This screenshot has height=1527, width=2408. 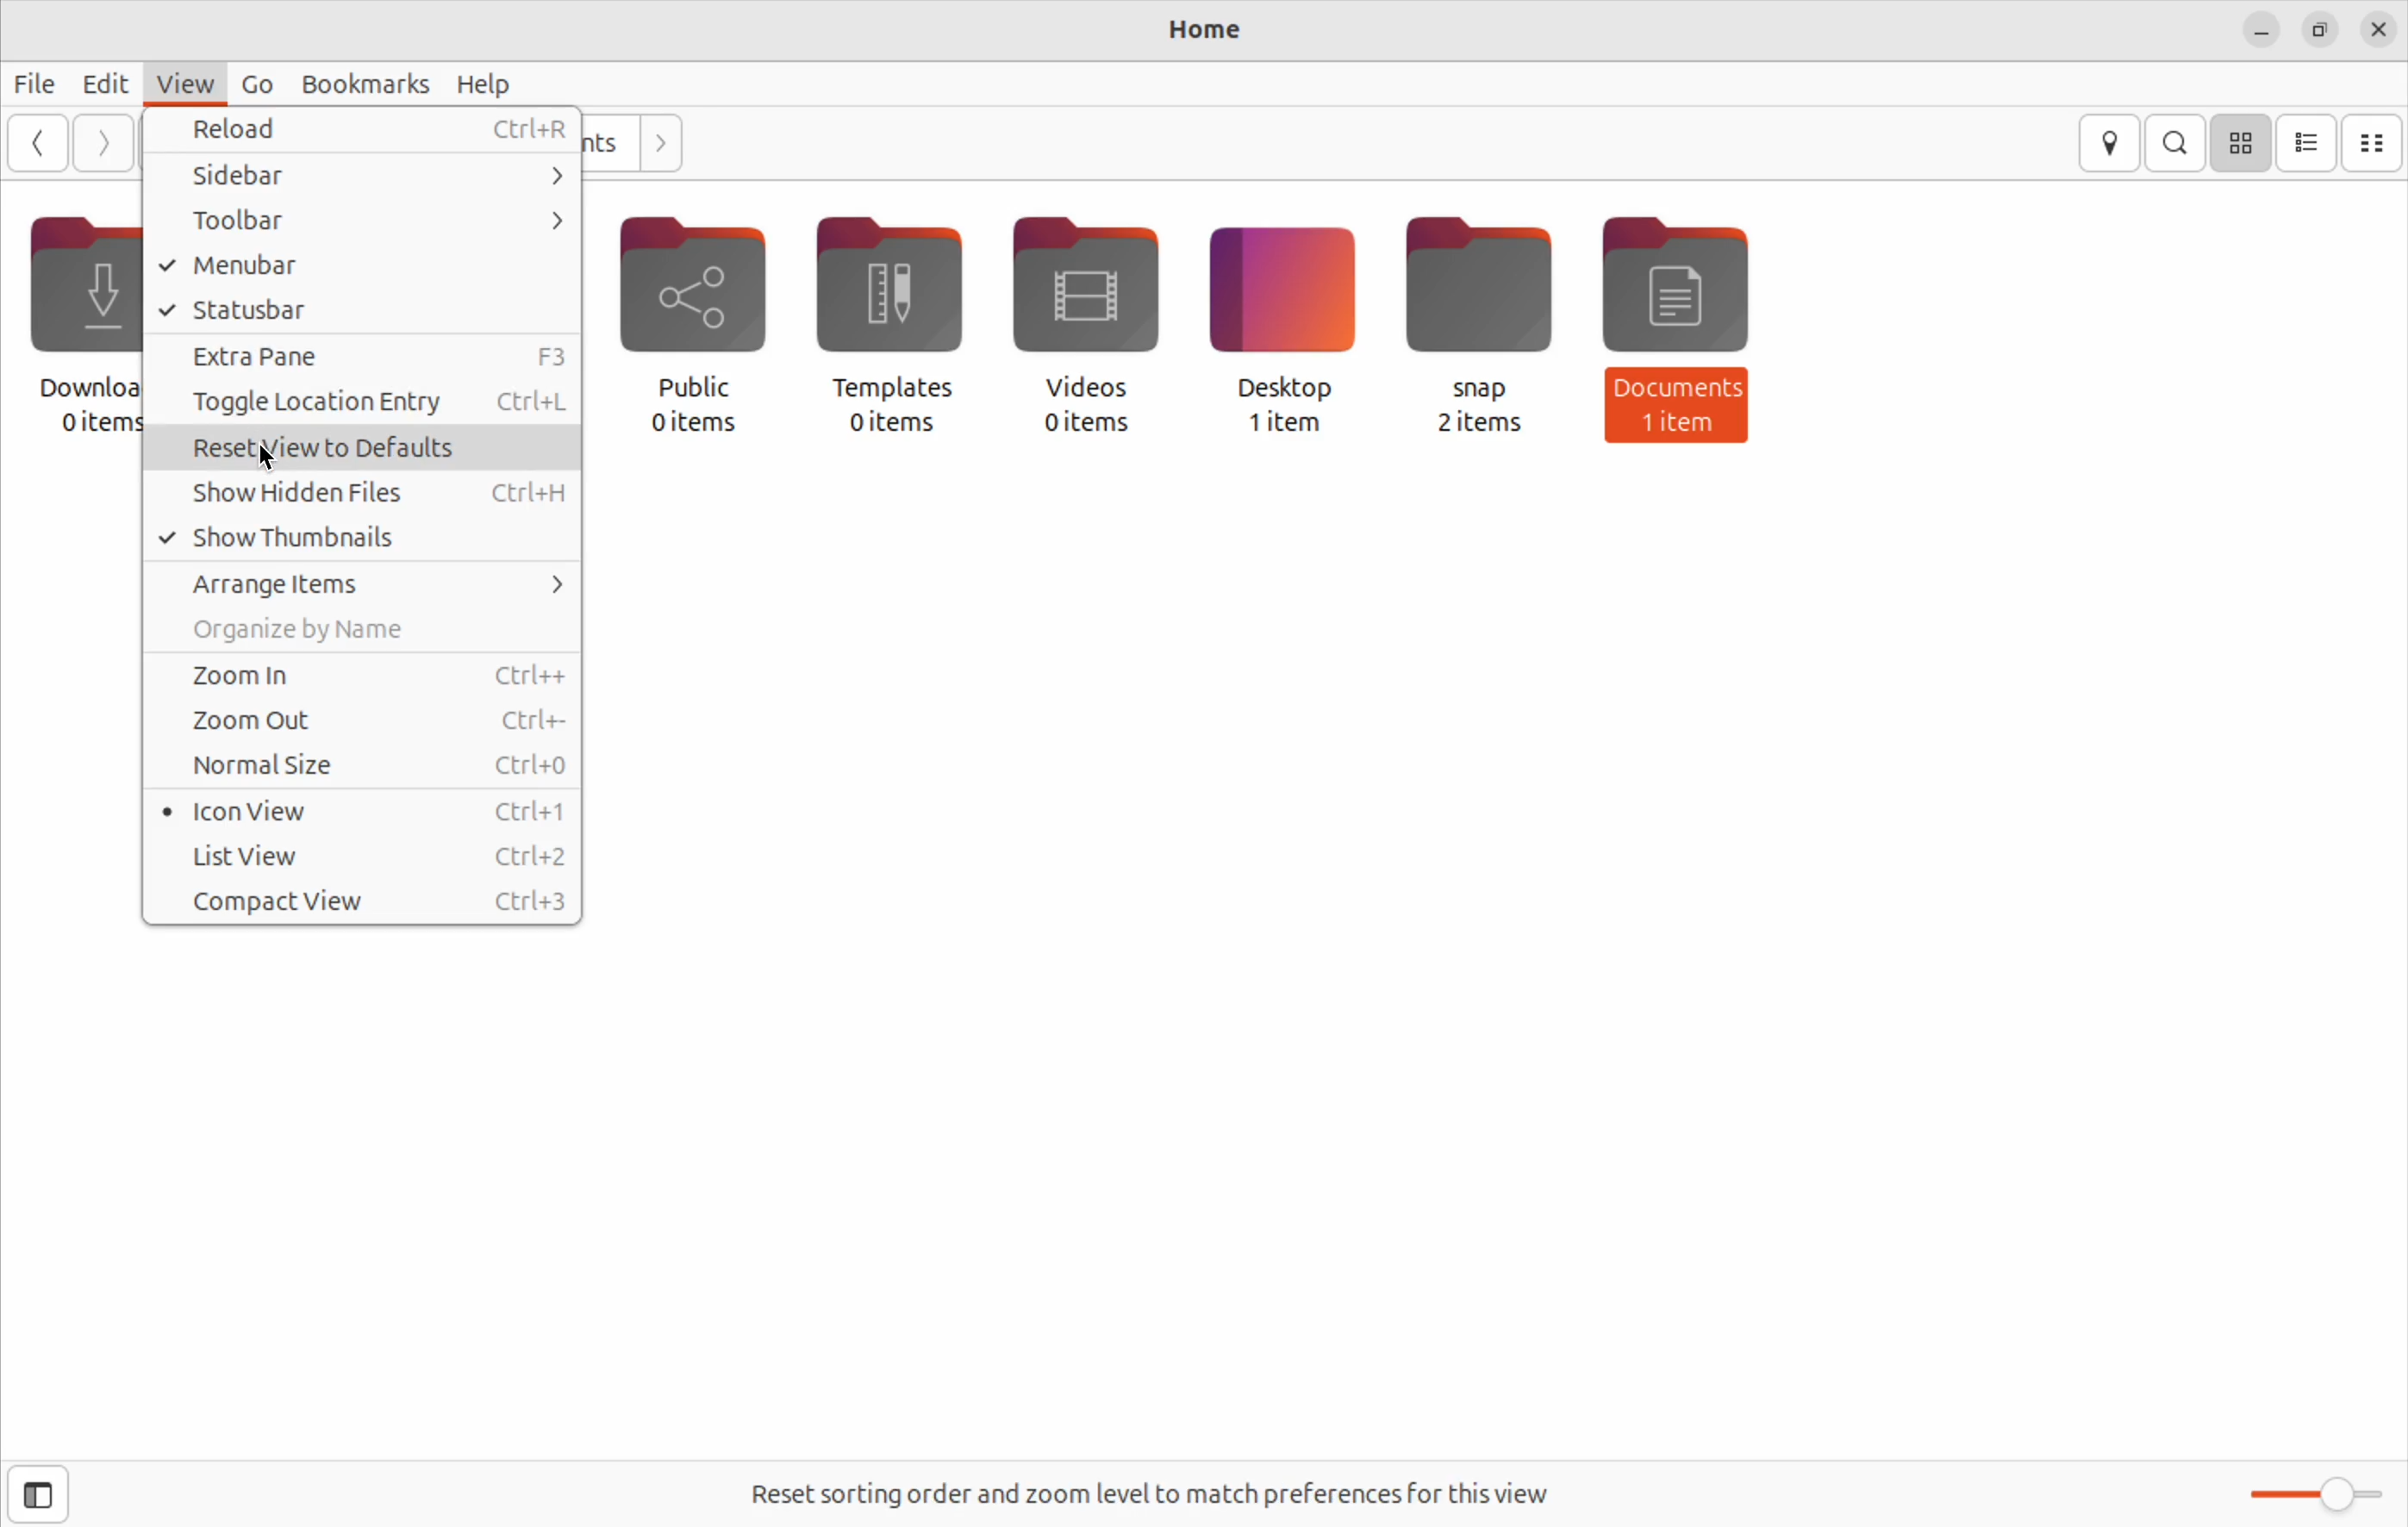 What do you see at coordinates (1682, 430) in the screenshot?
I see `1 item` at bounding box center [1682, 430].